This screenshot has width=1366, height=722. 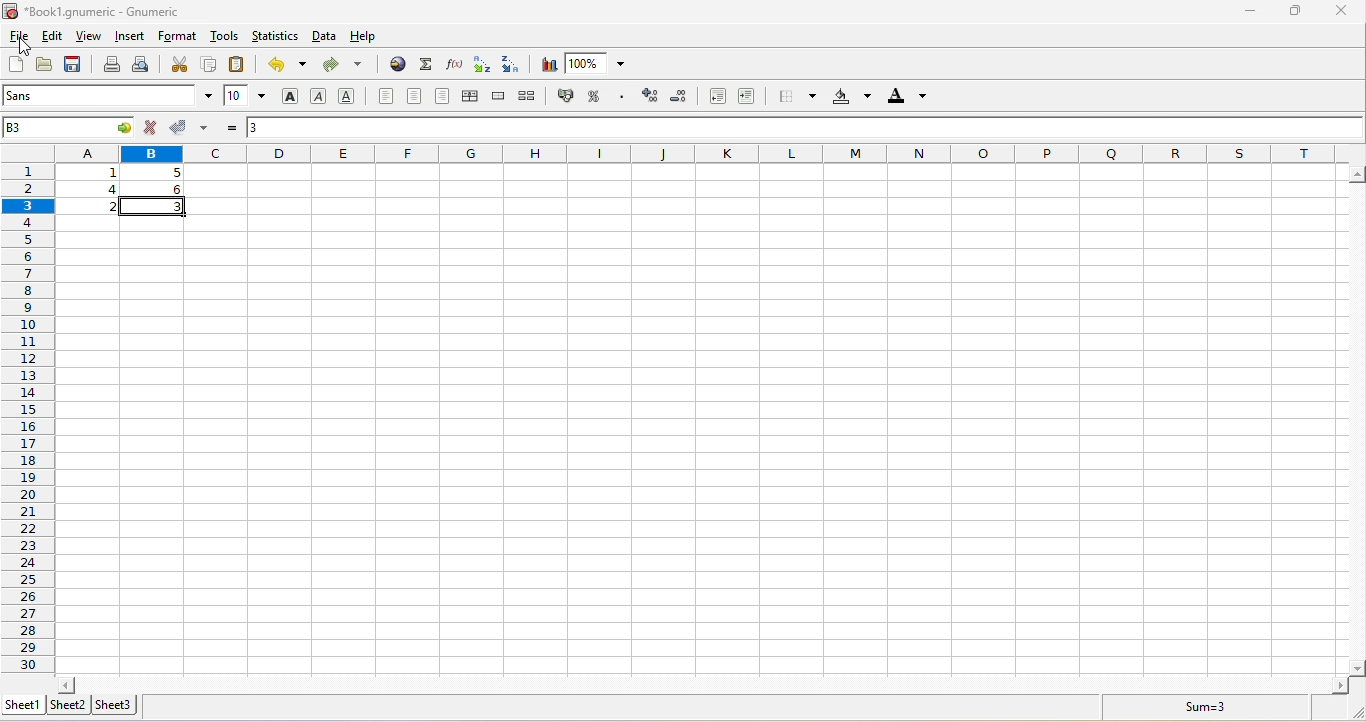 I want to click on statistics, so click(x=275, y=39).